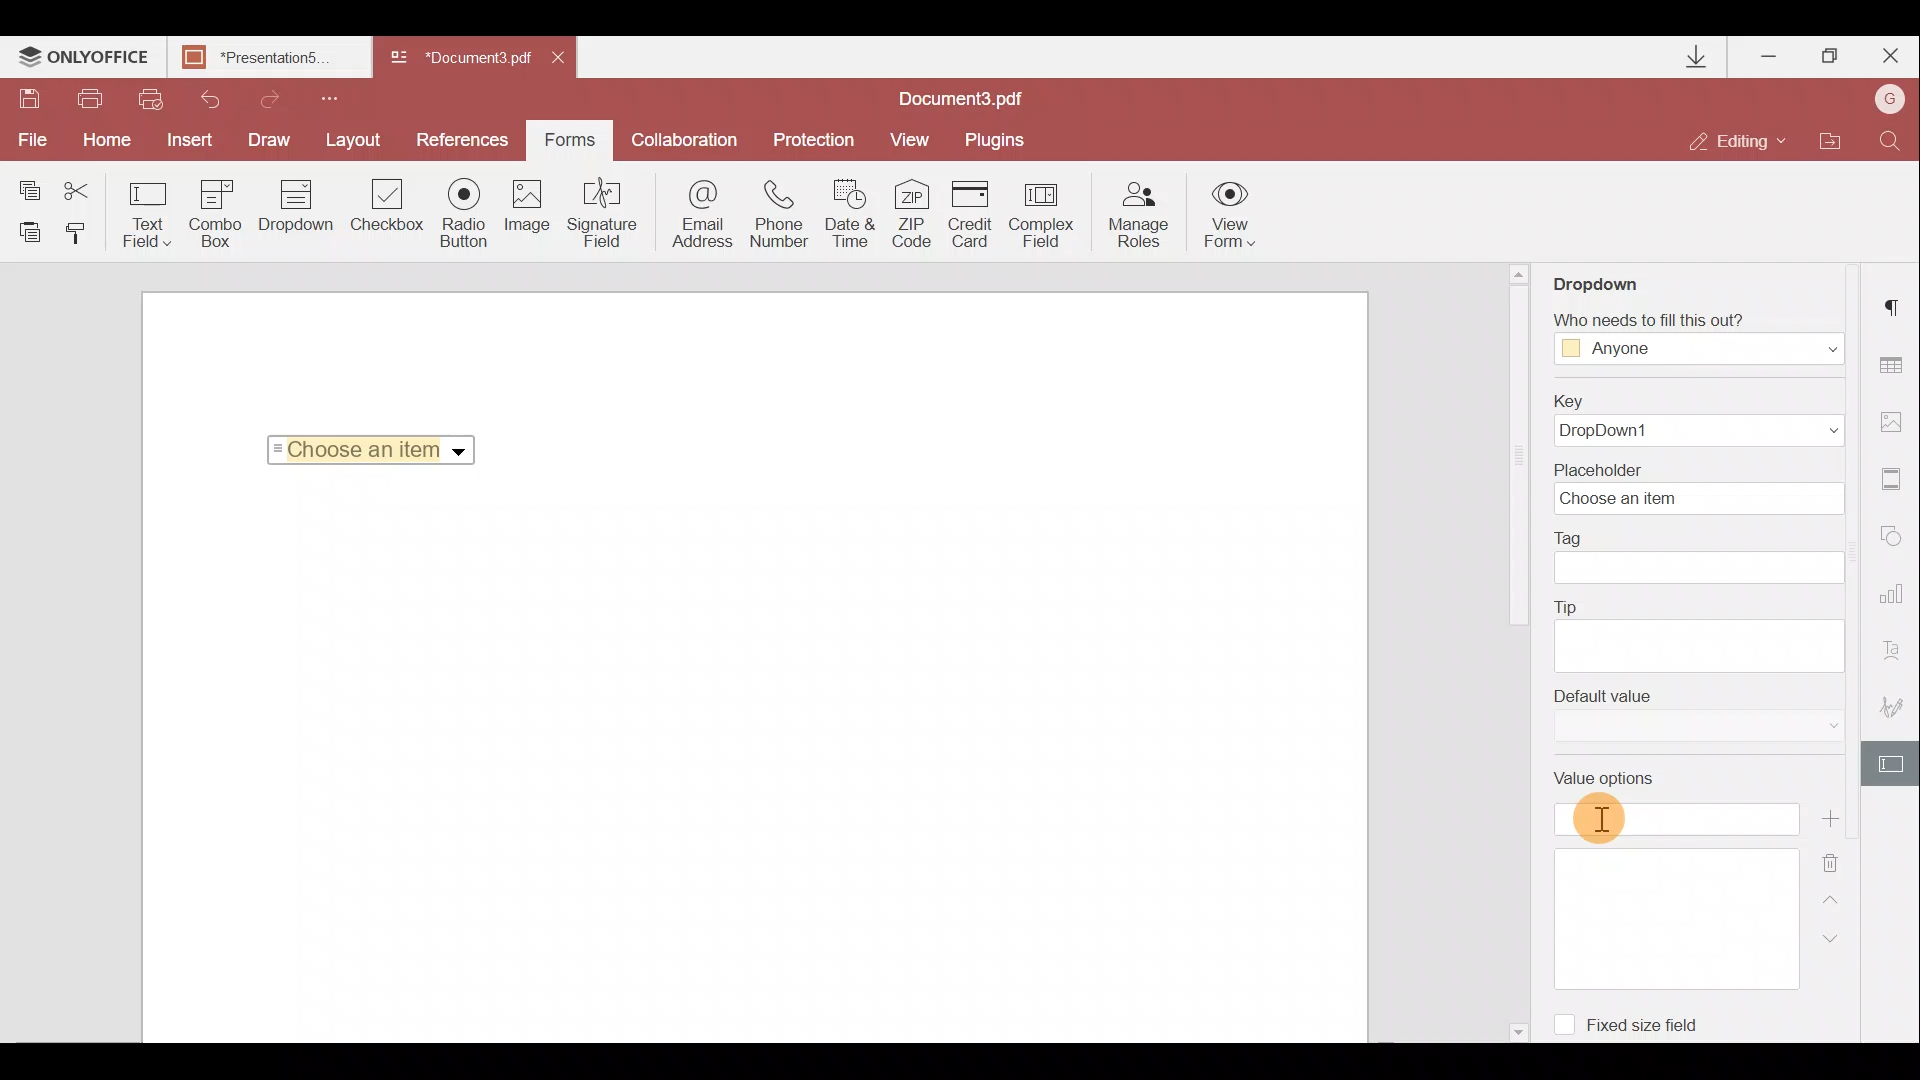 Image resolution: width=1920 pixels, height=1080 pixels. I want to click on Text Art settings, so click(1897, 656).